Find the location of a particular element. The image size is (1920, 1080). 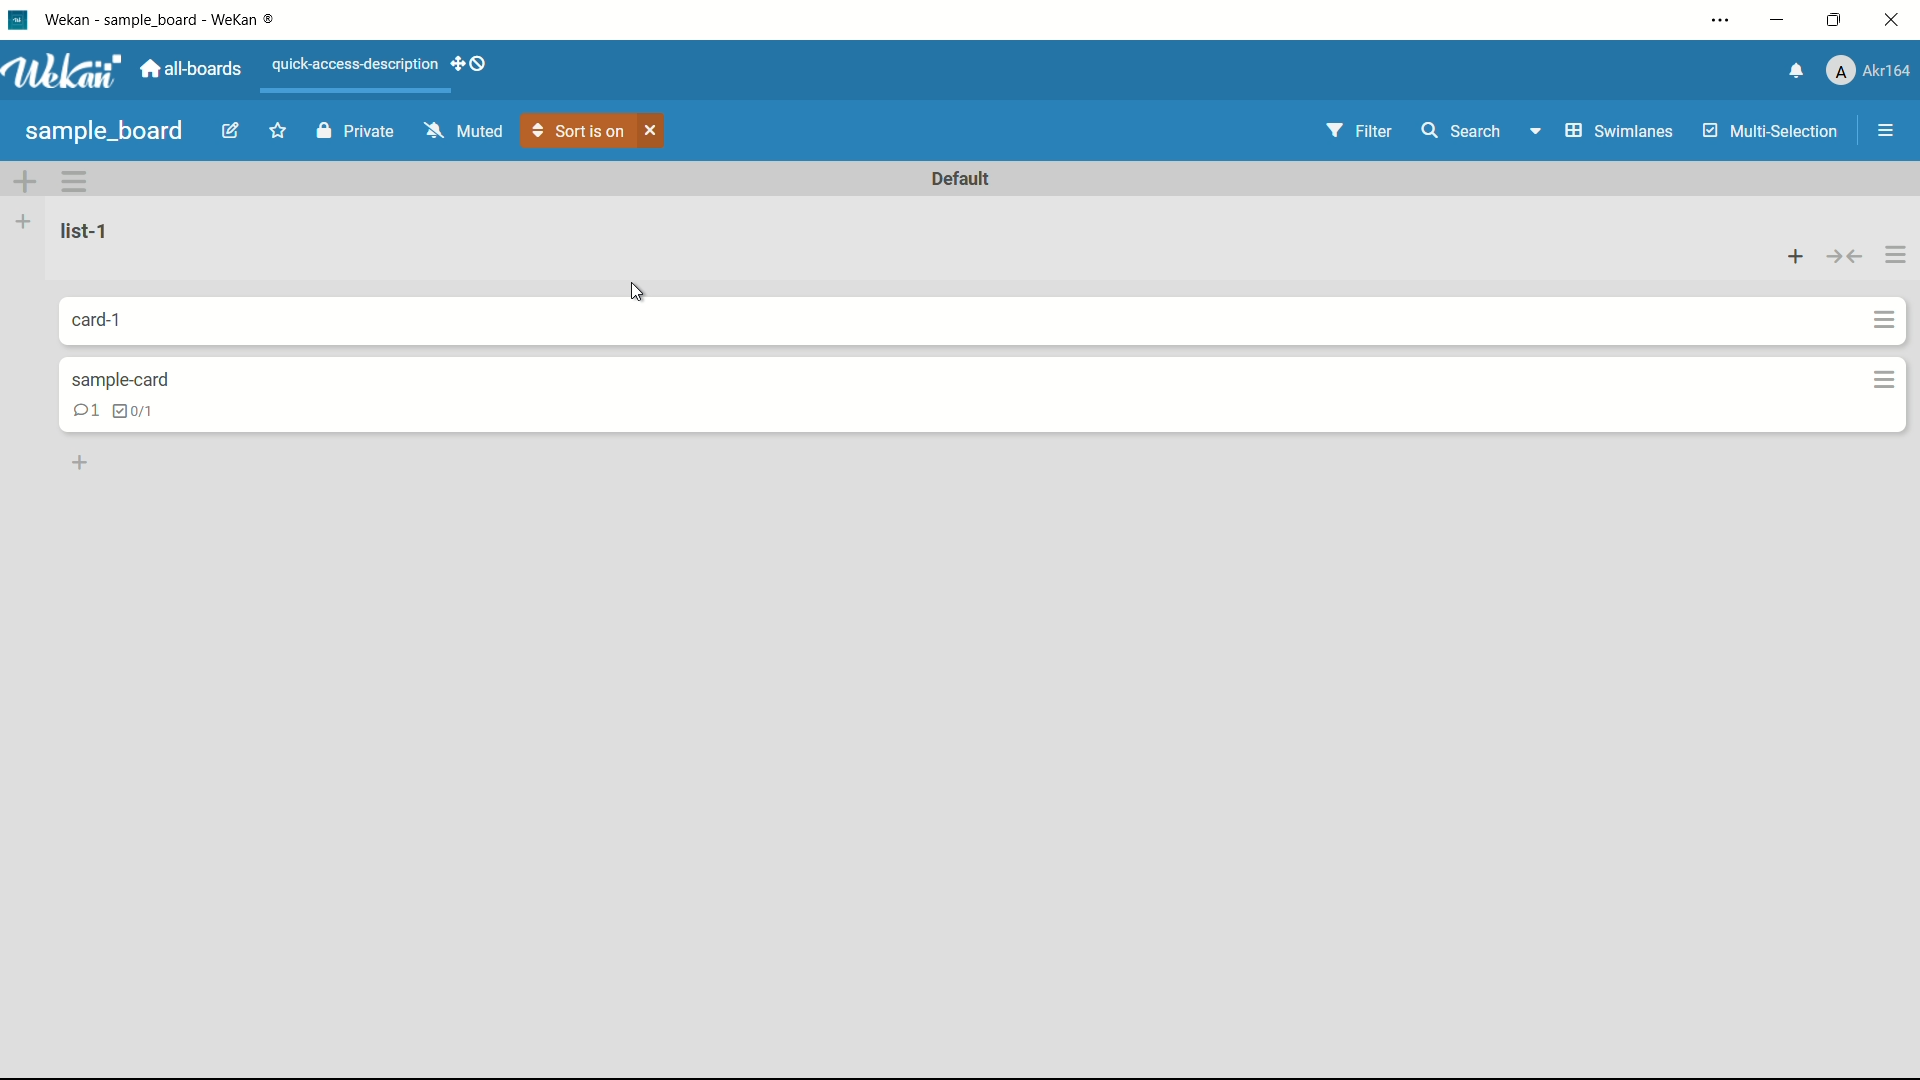

add card is located at coordinates (1797, 257).